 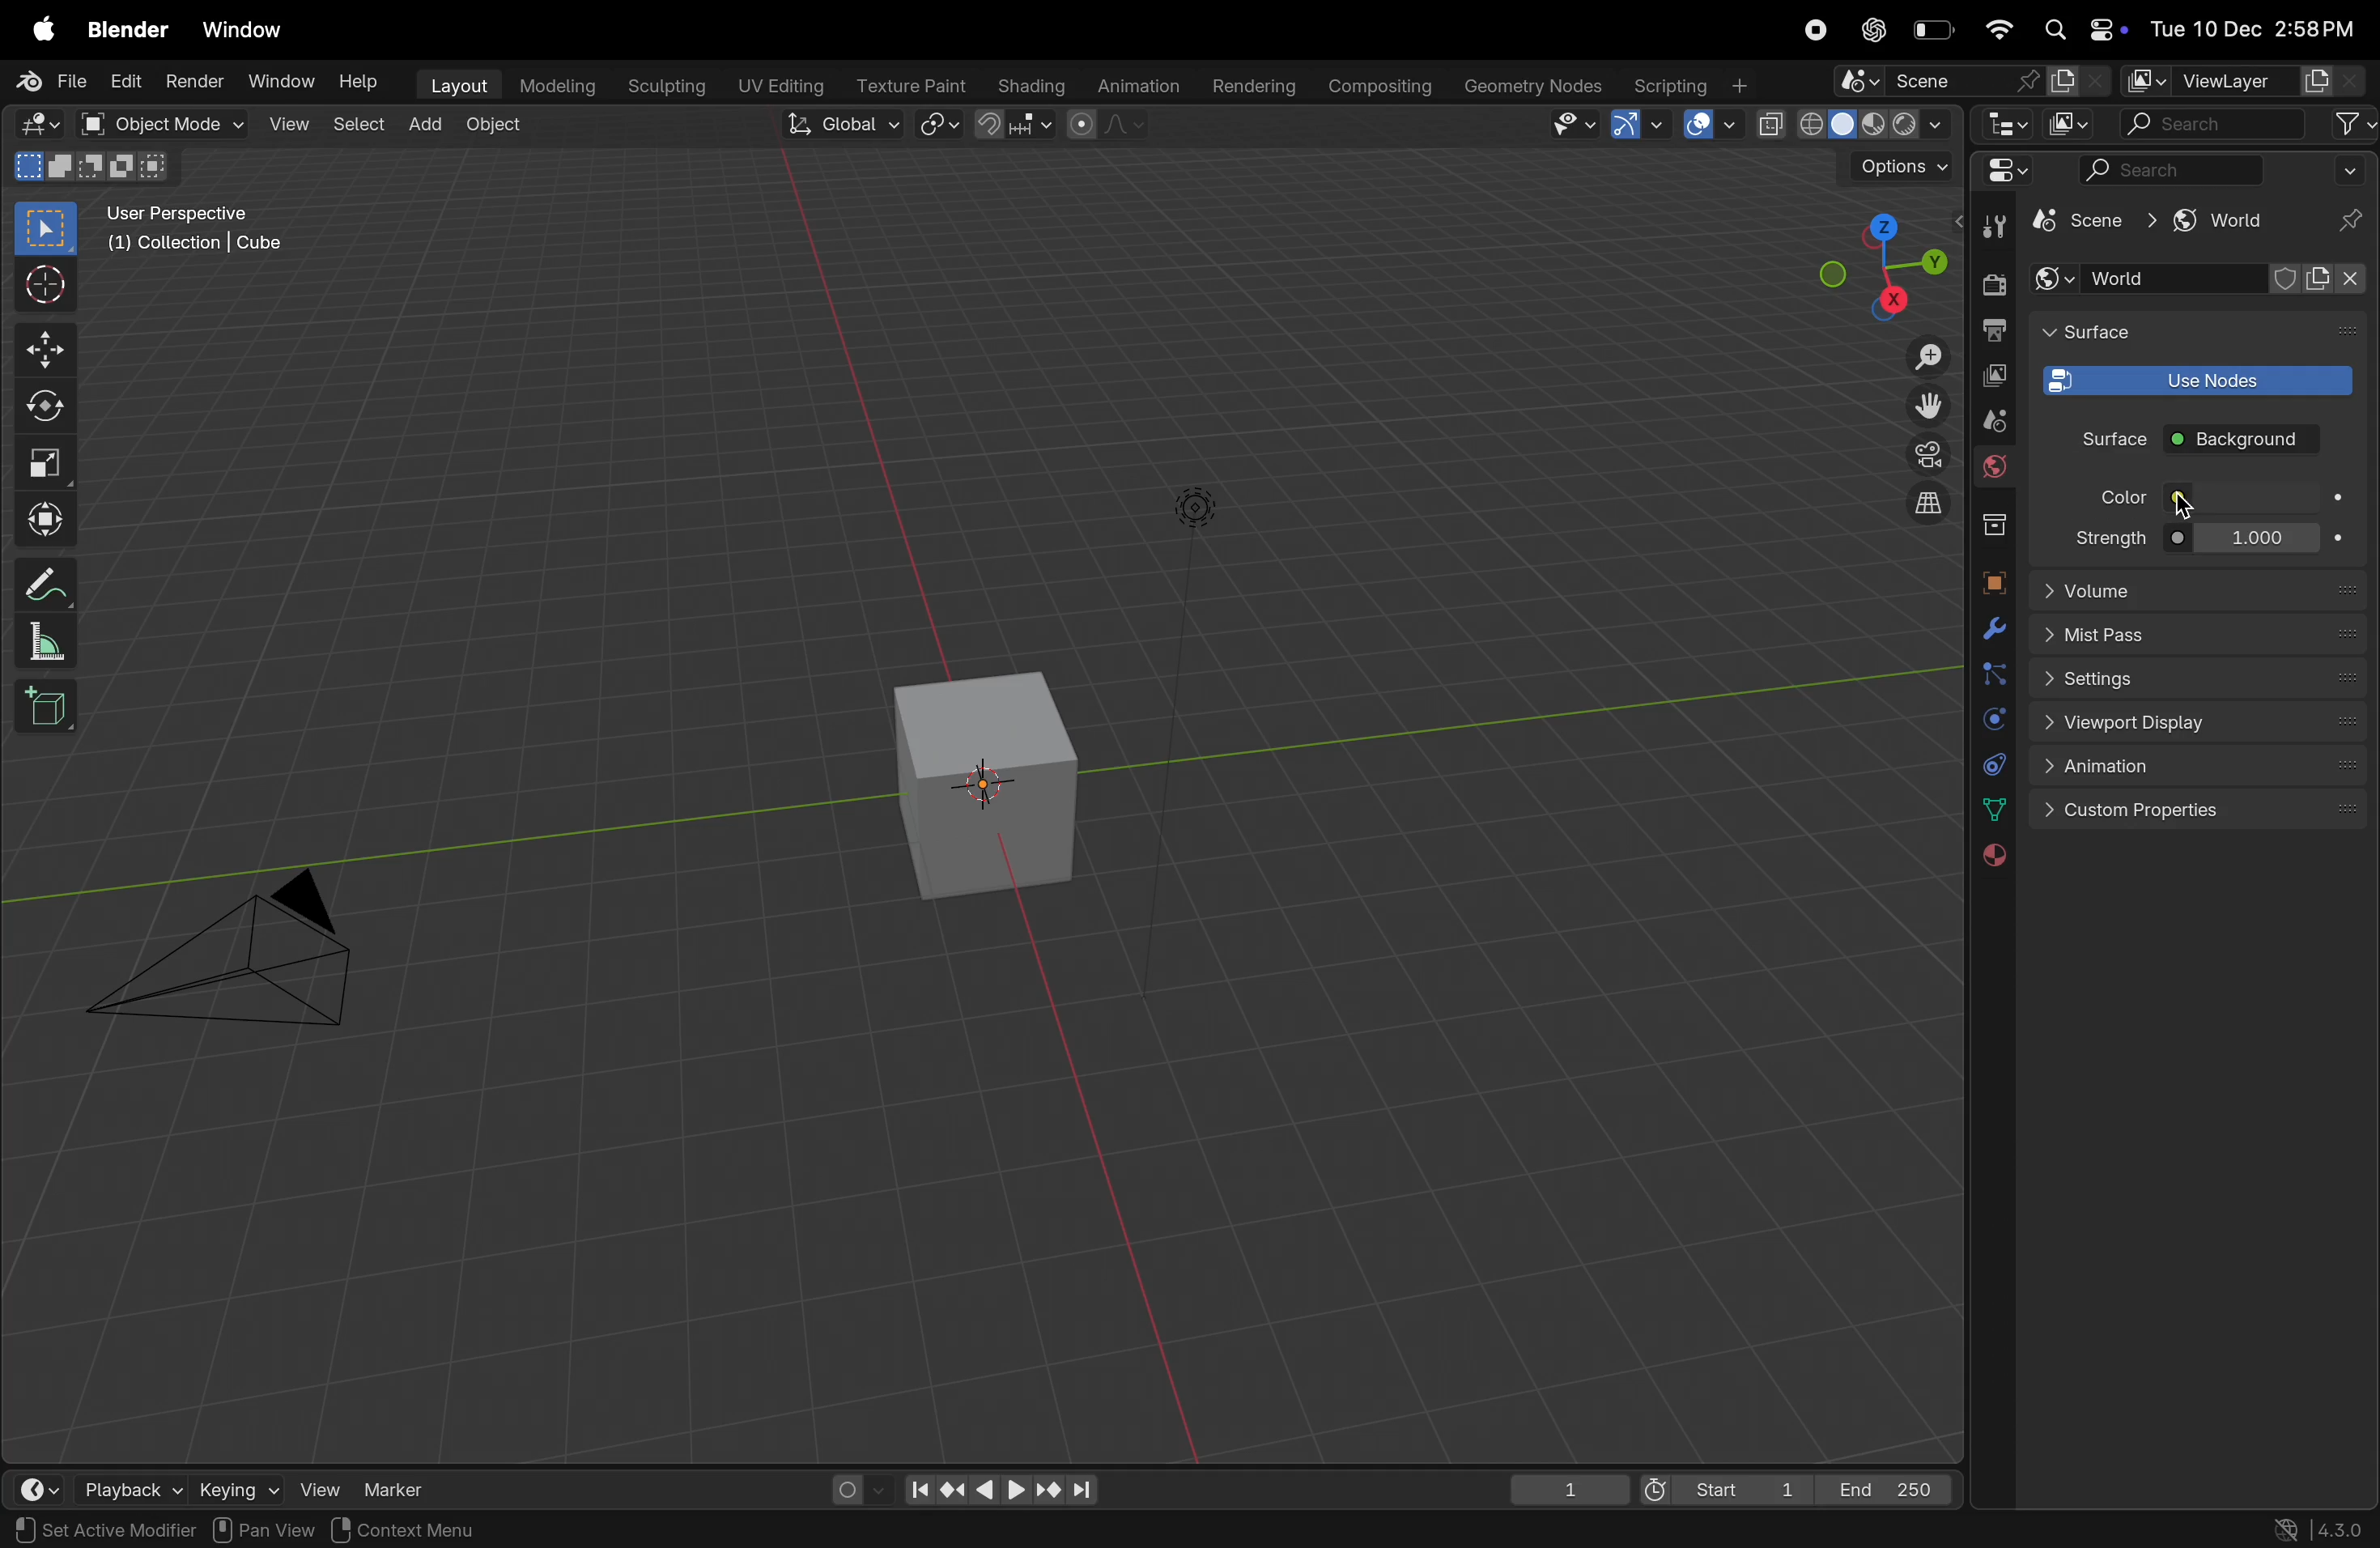 I want to click on Strength, so click(x=2104, y=537).